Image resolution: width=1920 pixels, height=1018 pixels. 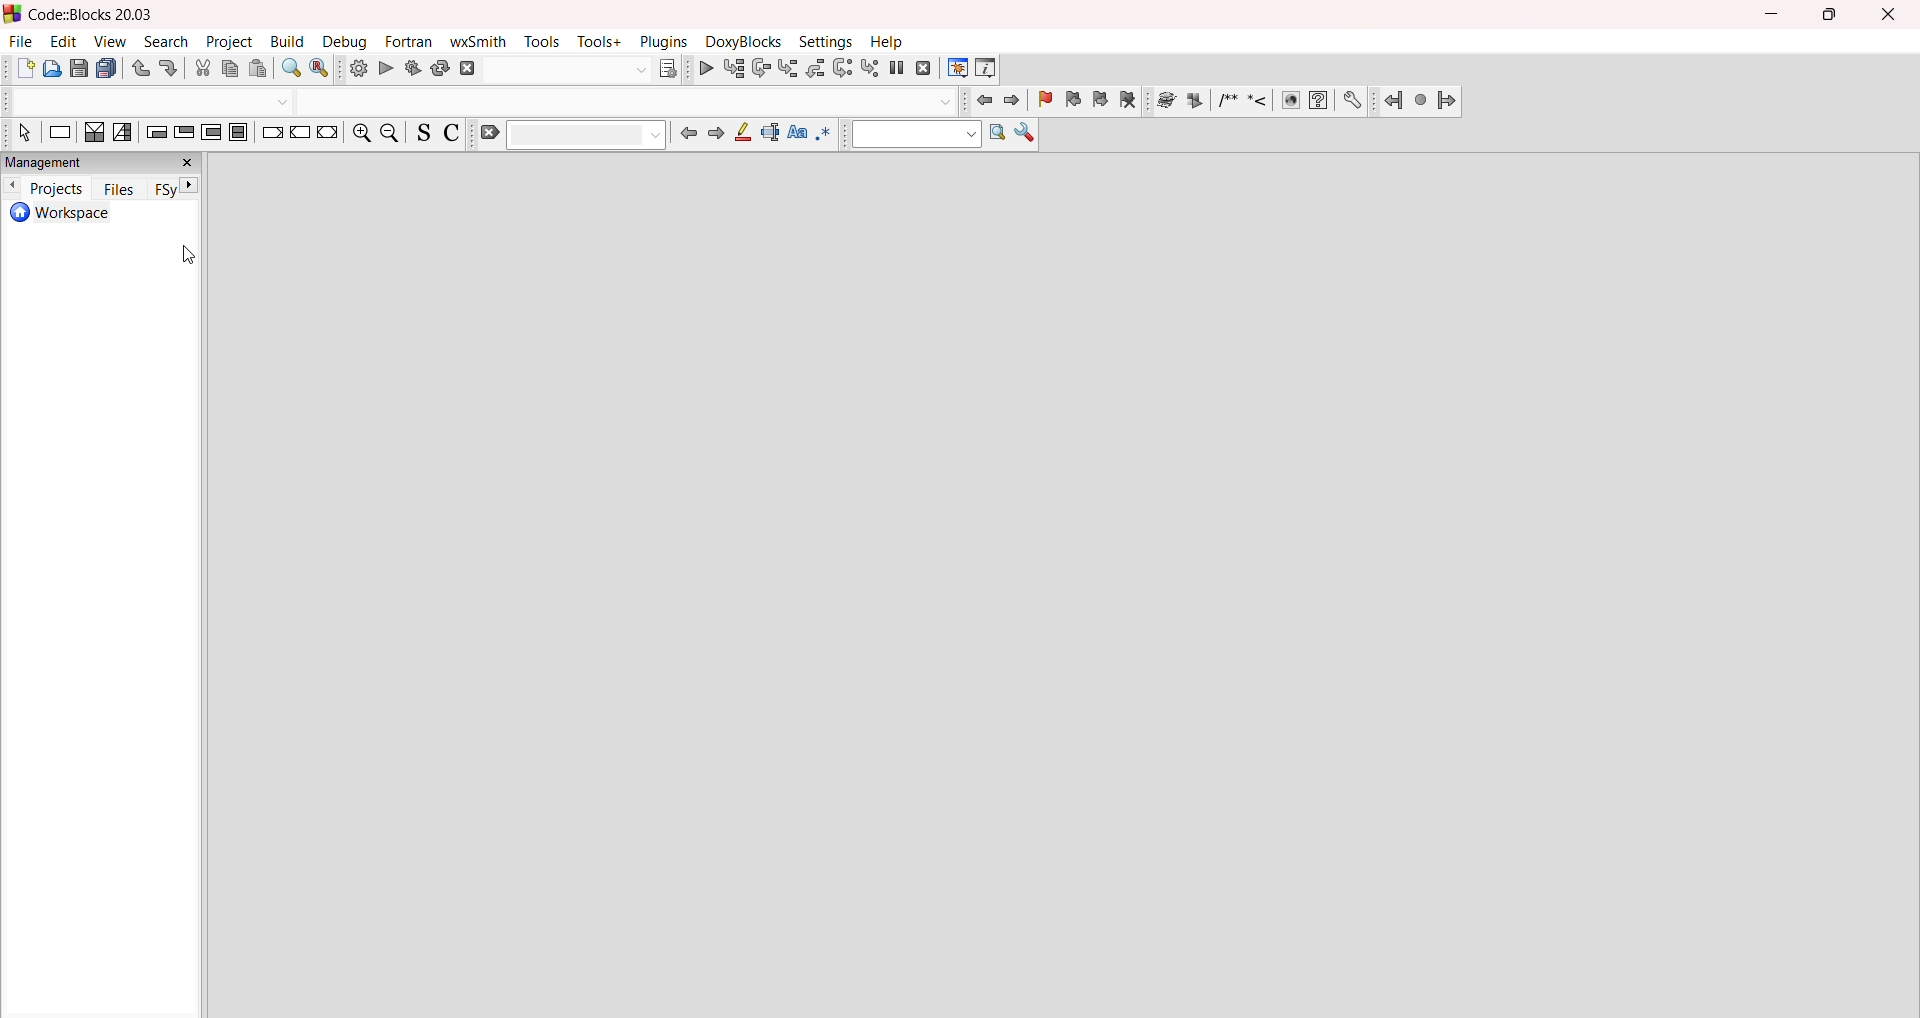 What do you see at coordinates (815, 68) in the screenshot?
I see `step out` at bounding box center [815, 68].